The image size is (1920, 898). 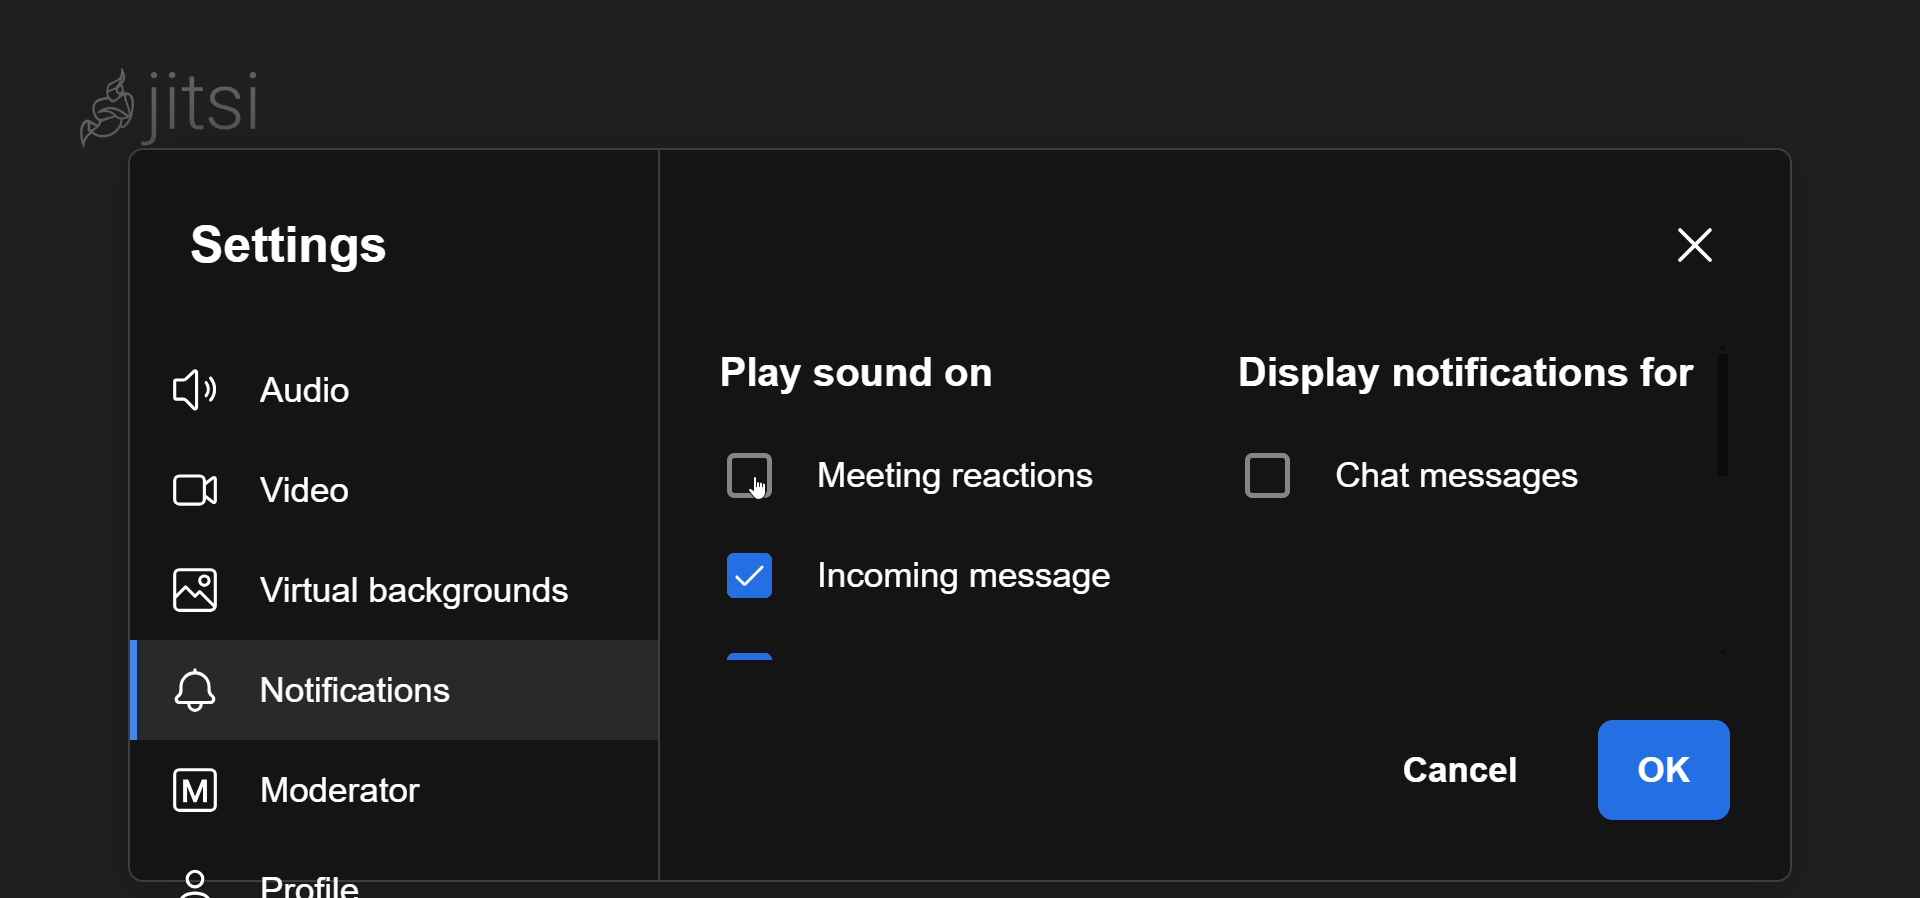 What do you see at coordinates (182, 103) in the screenshot?
I see `Jitsi` at bounding box center [182, 103].